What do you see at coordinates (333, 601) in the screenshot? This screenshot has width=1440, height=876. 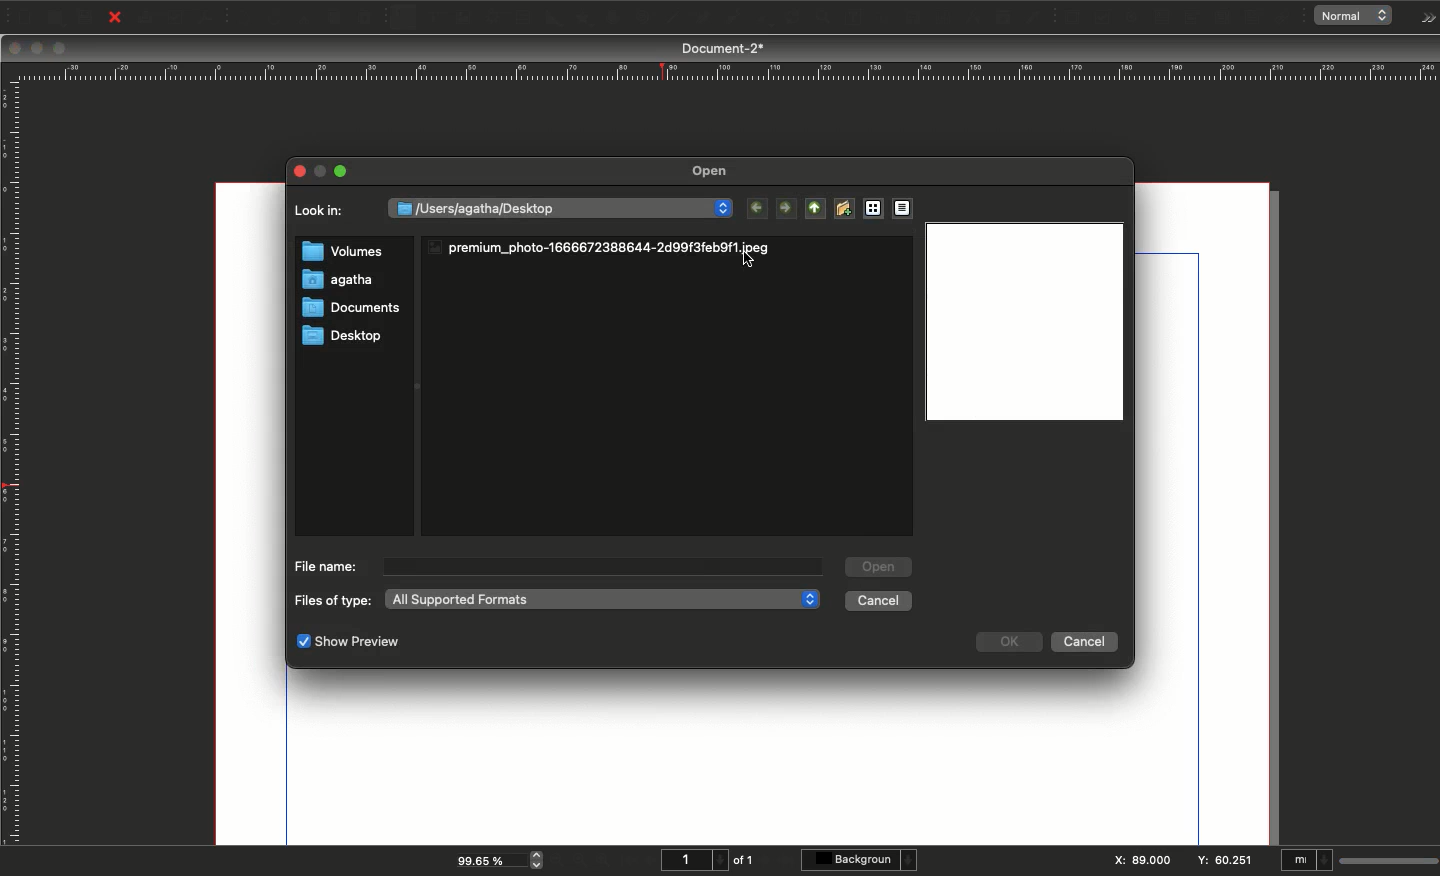 I see `Files of type` at bounding box center [333, 601].